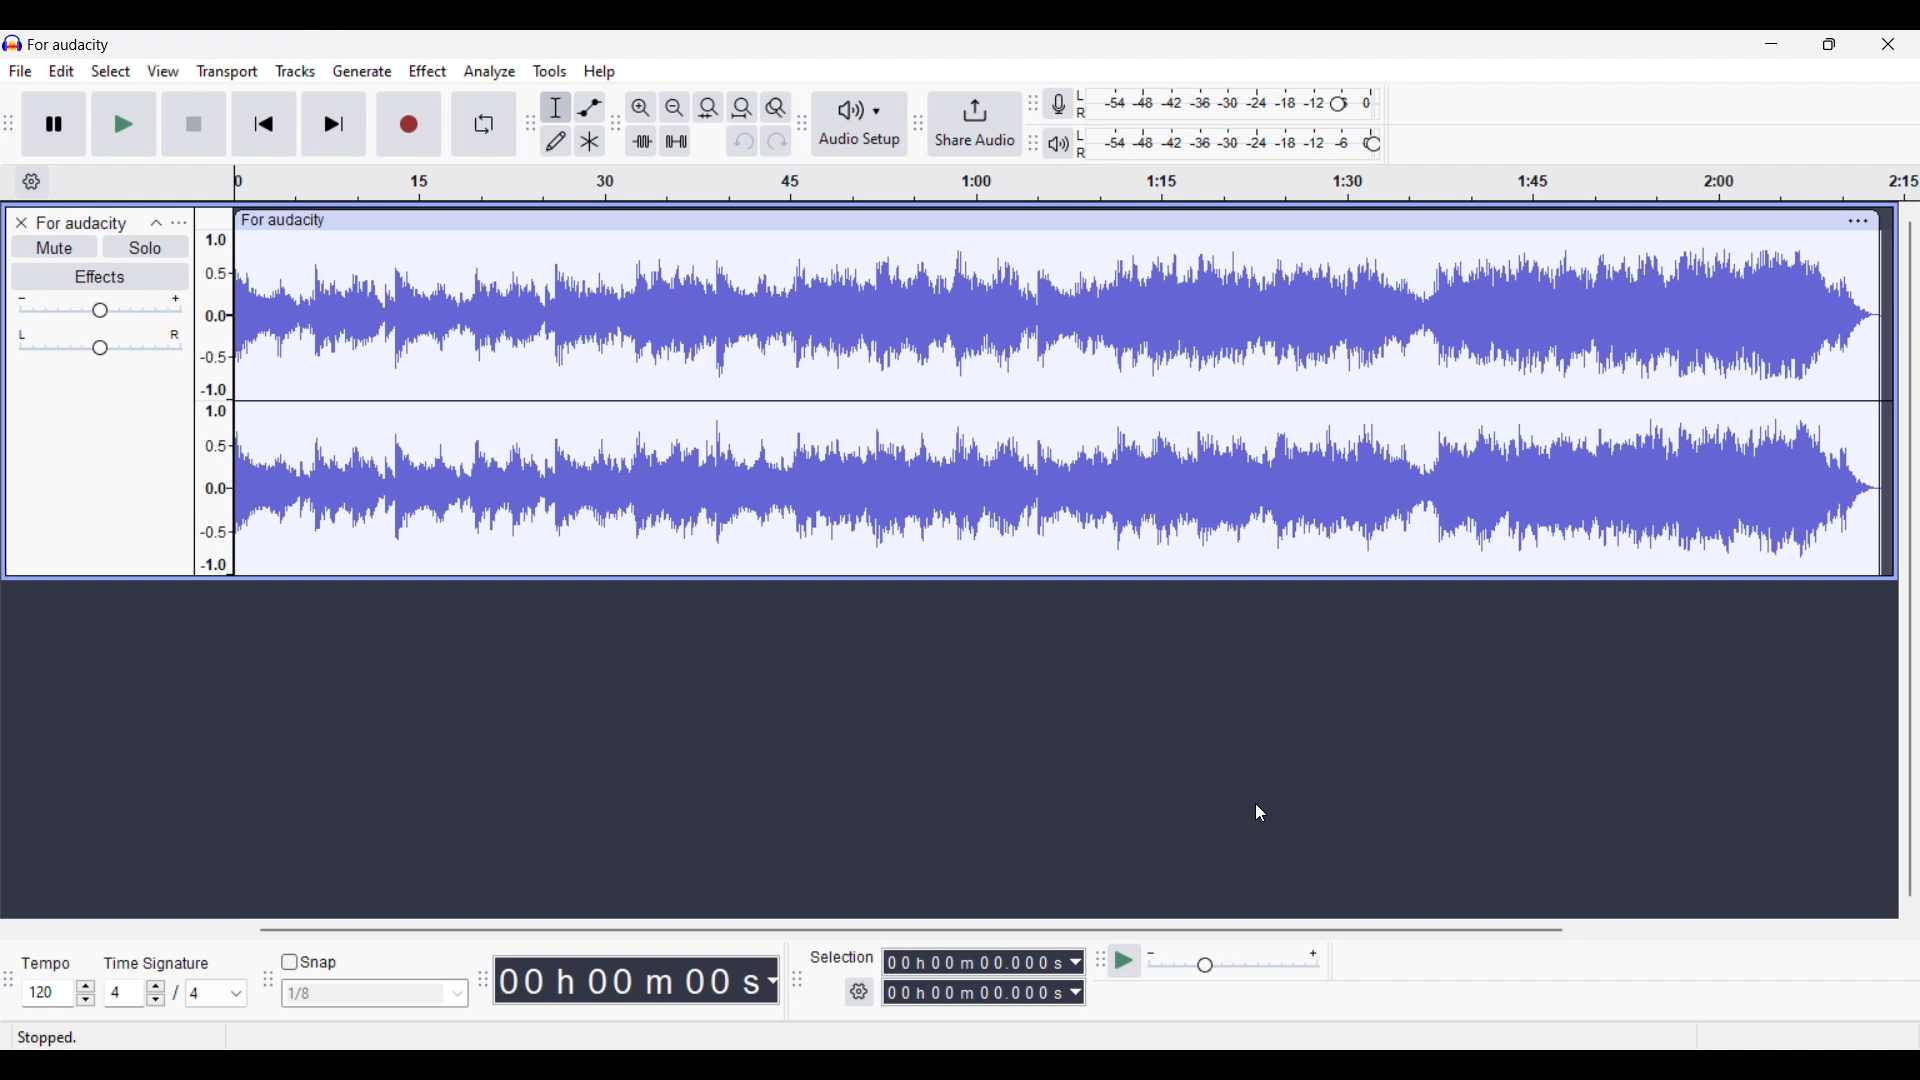  What do you see at coordinates (637, 980) in the screenshot?
I see `Current timestamp of track` at bounding box center [637, 980].